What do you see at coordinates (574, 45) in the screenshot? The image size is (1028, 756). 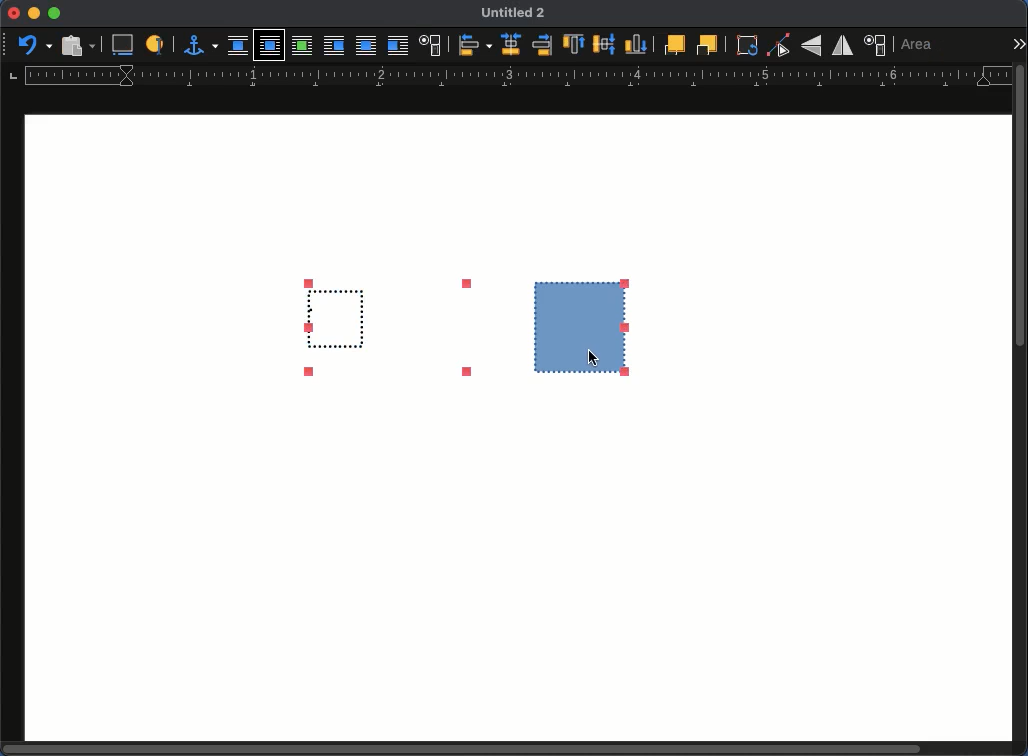 I see `top` at bounding box center [574, 45].